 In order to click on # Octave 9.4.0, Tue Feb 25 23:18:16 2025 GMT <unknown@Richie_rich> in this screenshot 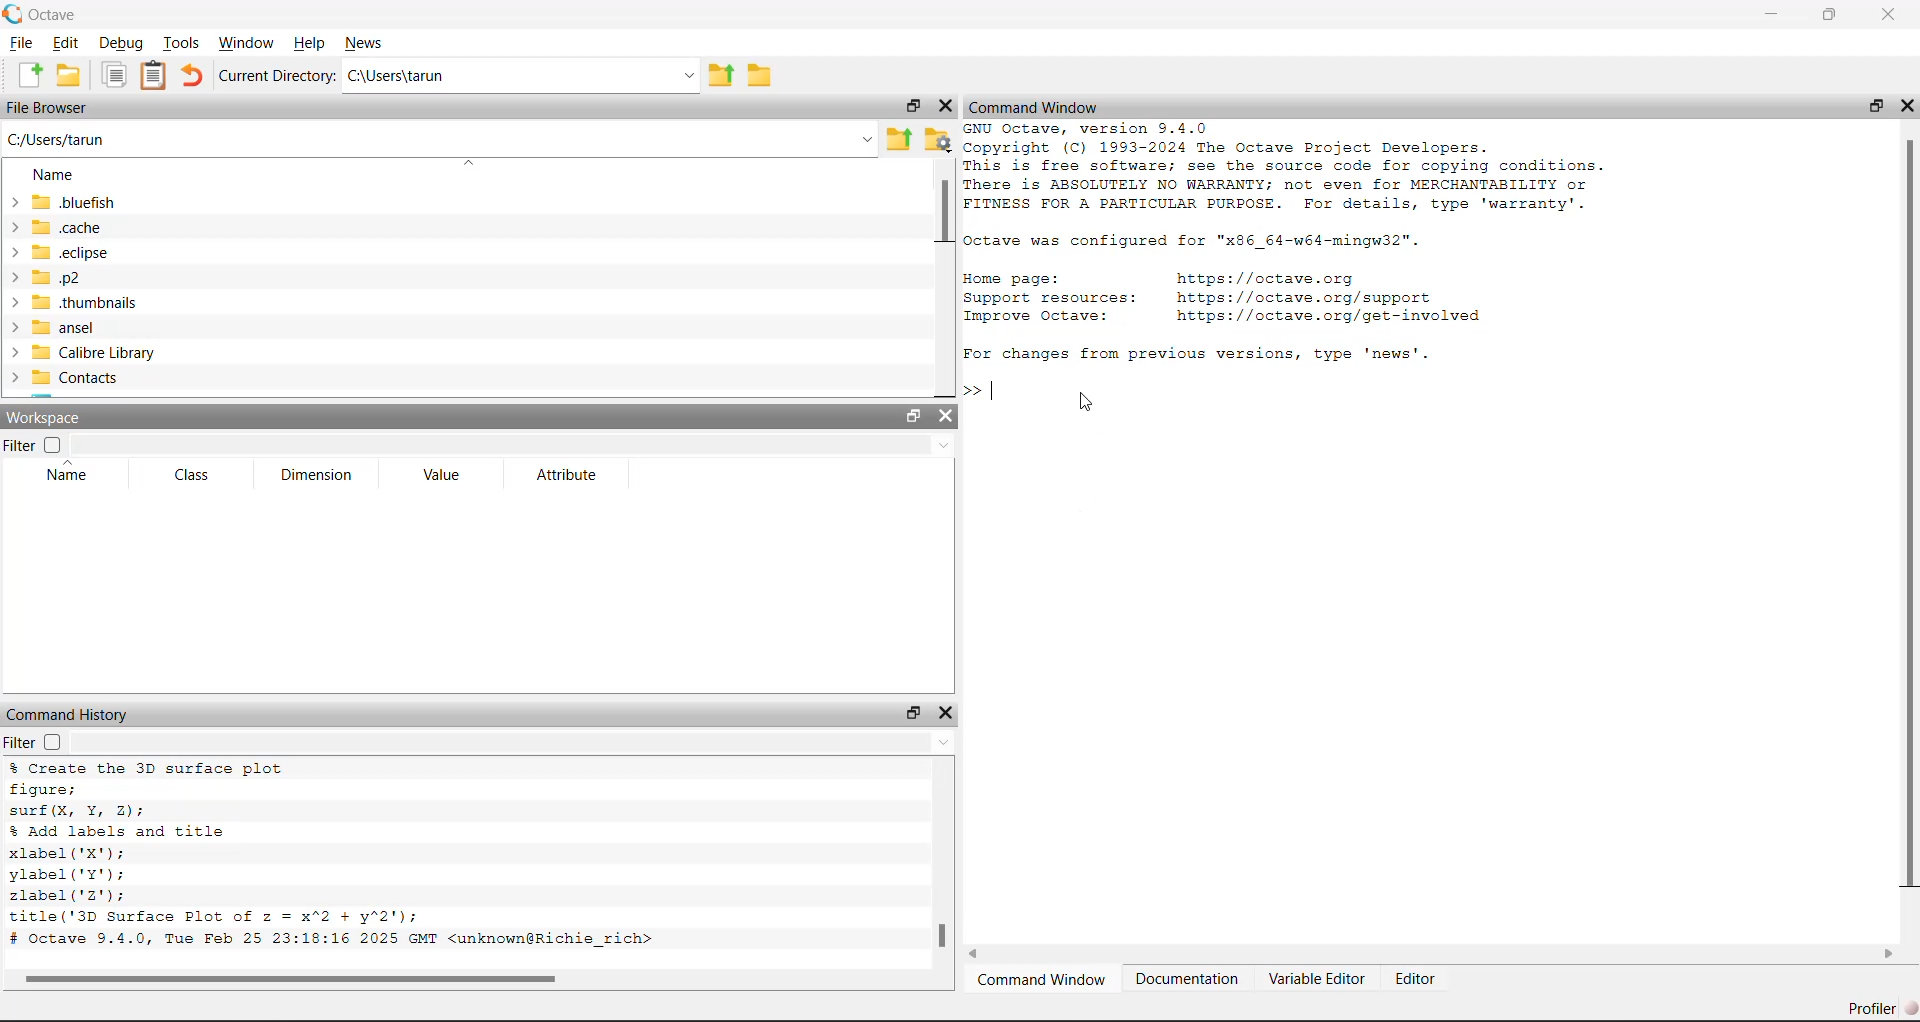, I will do `click(339, 941)`.